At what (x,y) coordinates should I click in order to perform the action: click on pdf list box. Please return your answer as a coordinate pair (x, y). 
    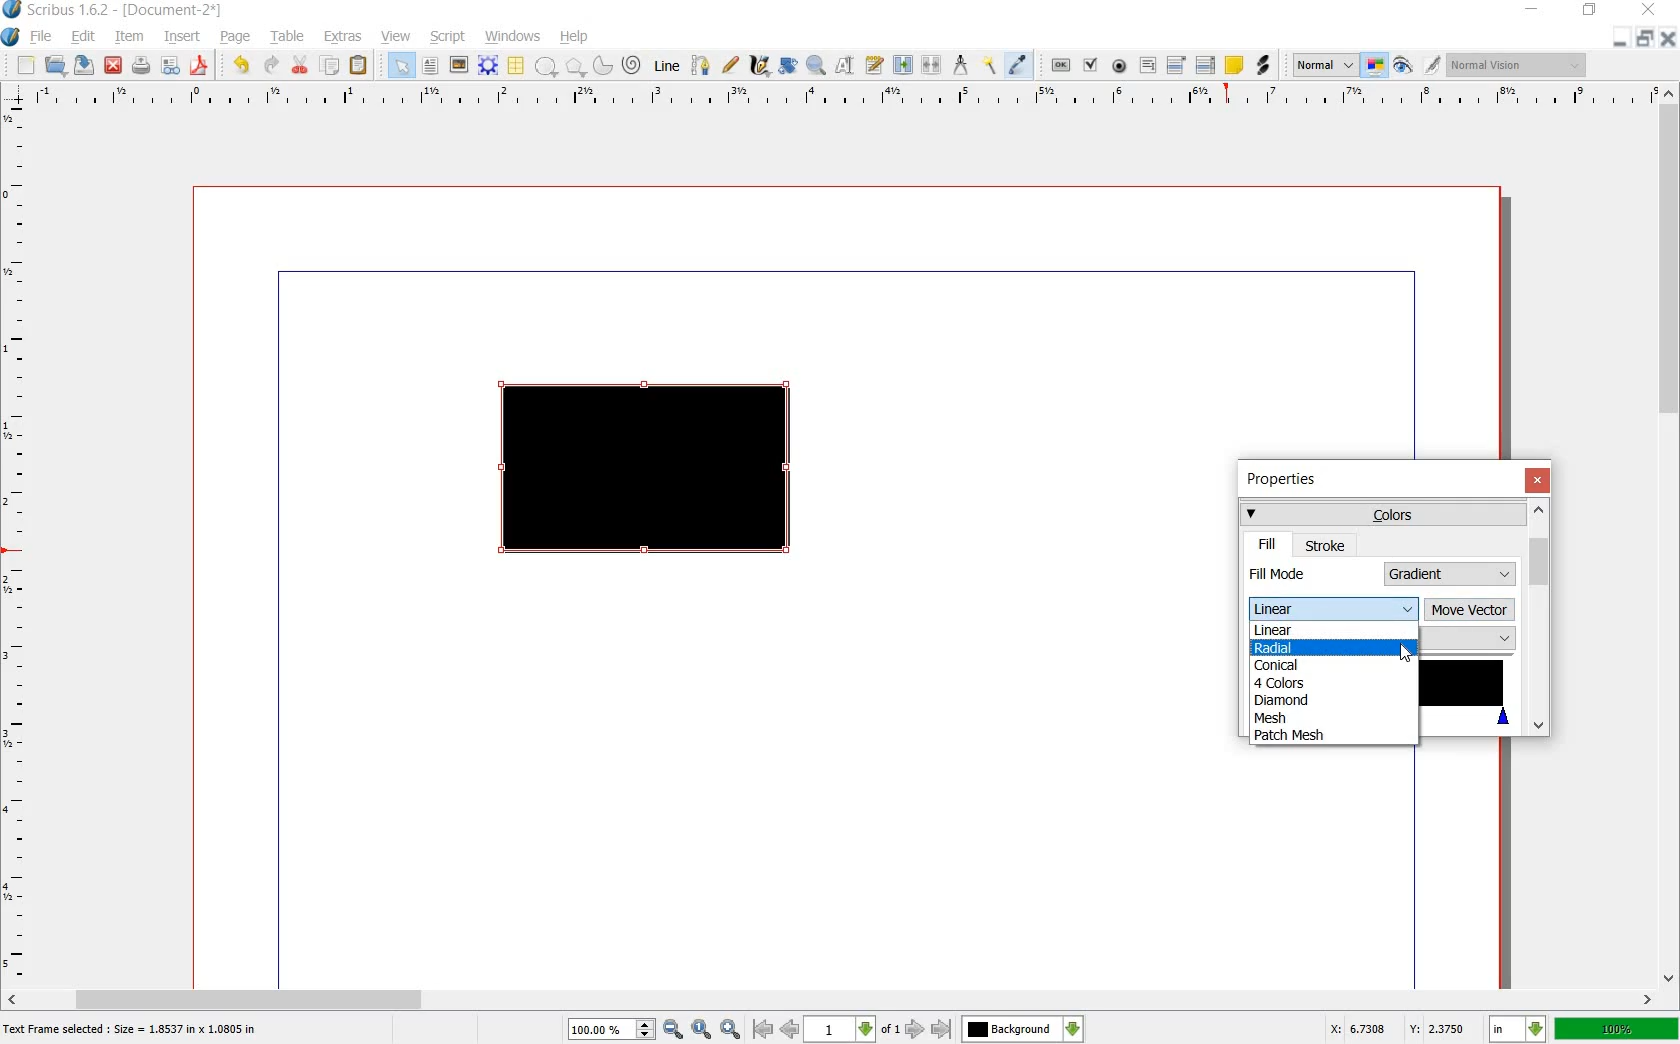
    Looking at the image, I should click on (1205, 64).